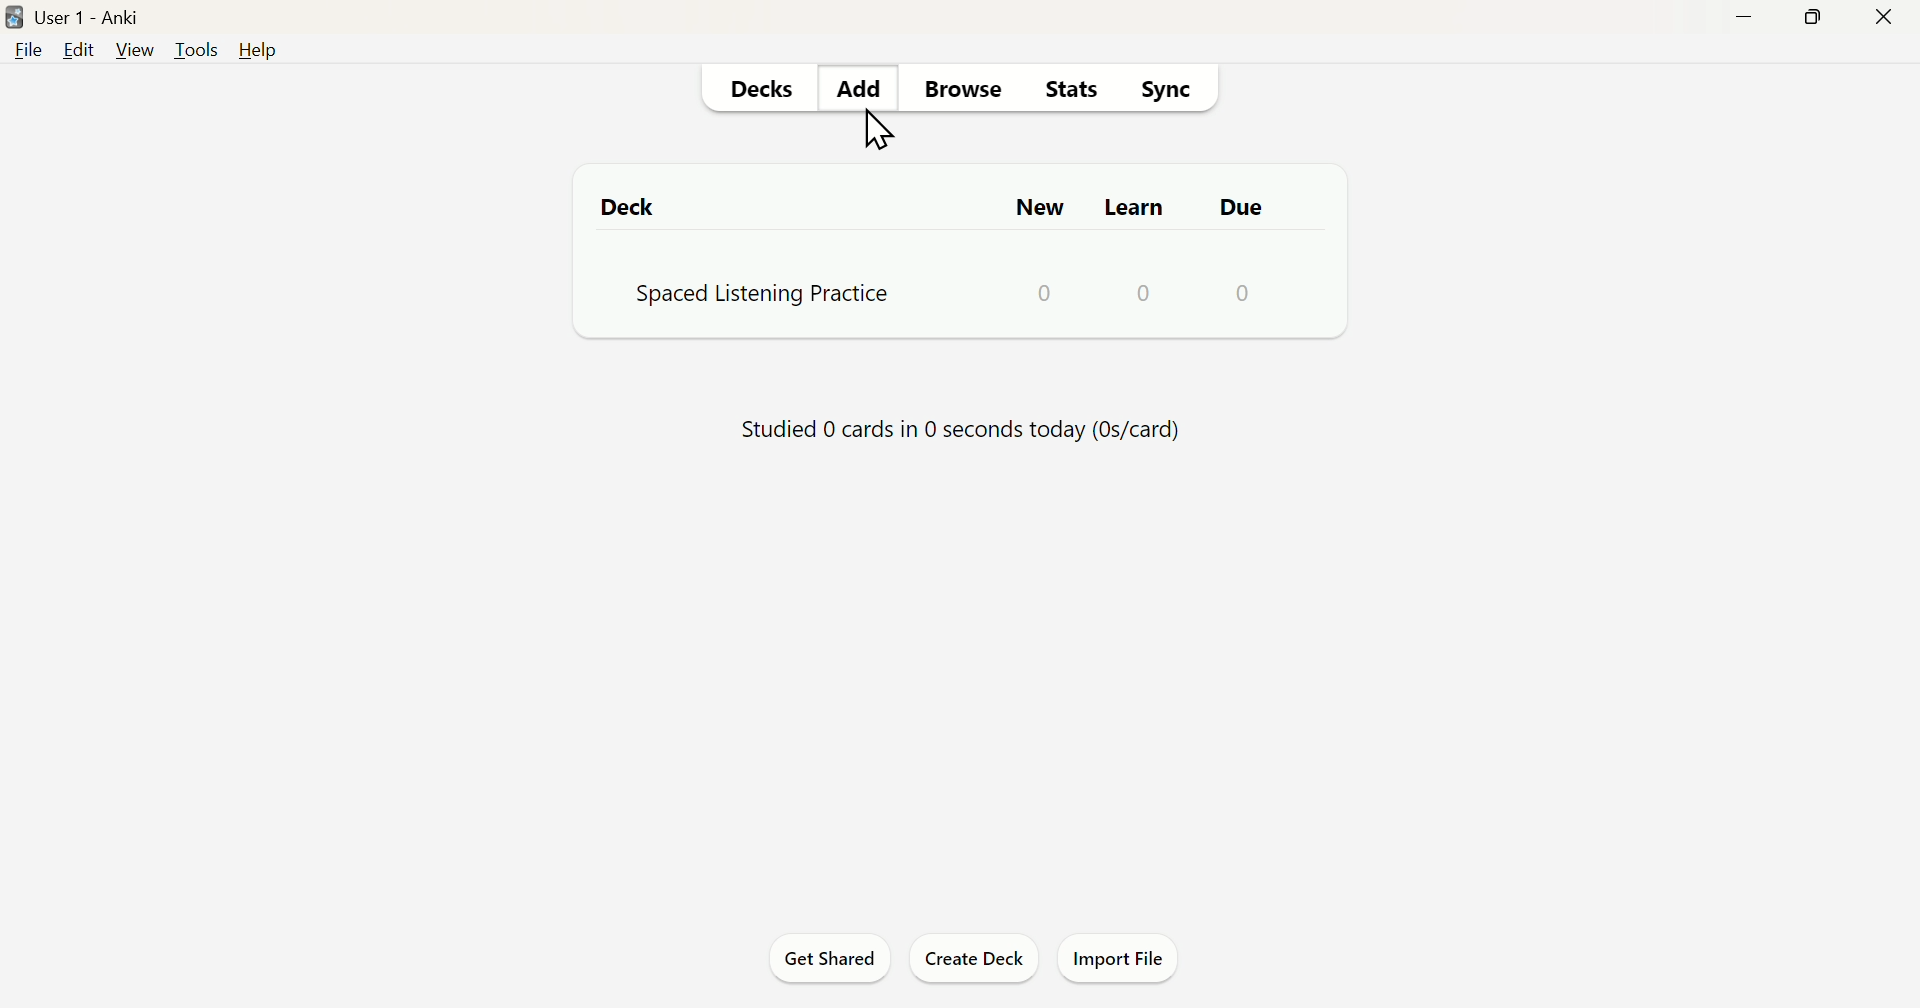 The height and width of the screenshot is (1008, 1920). Describe the element at coordinates (973, 958) in the screenshot. I see `Create Deck` at that location.